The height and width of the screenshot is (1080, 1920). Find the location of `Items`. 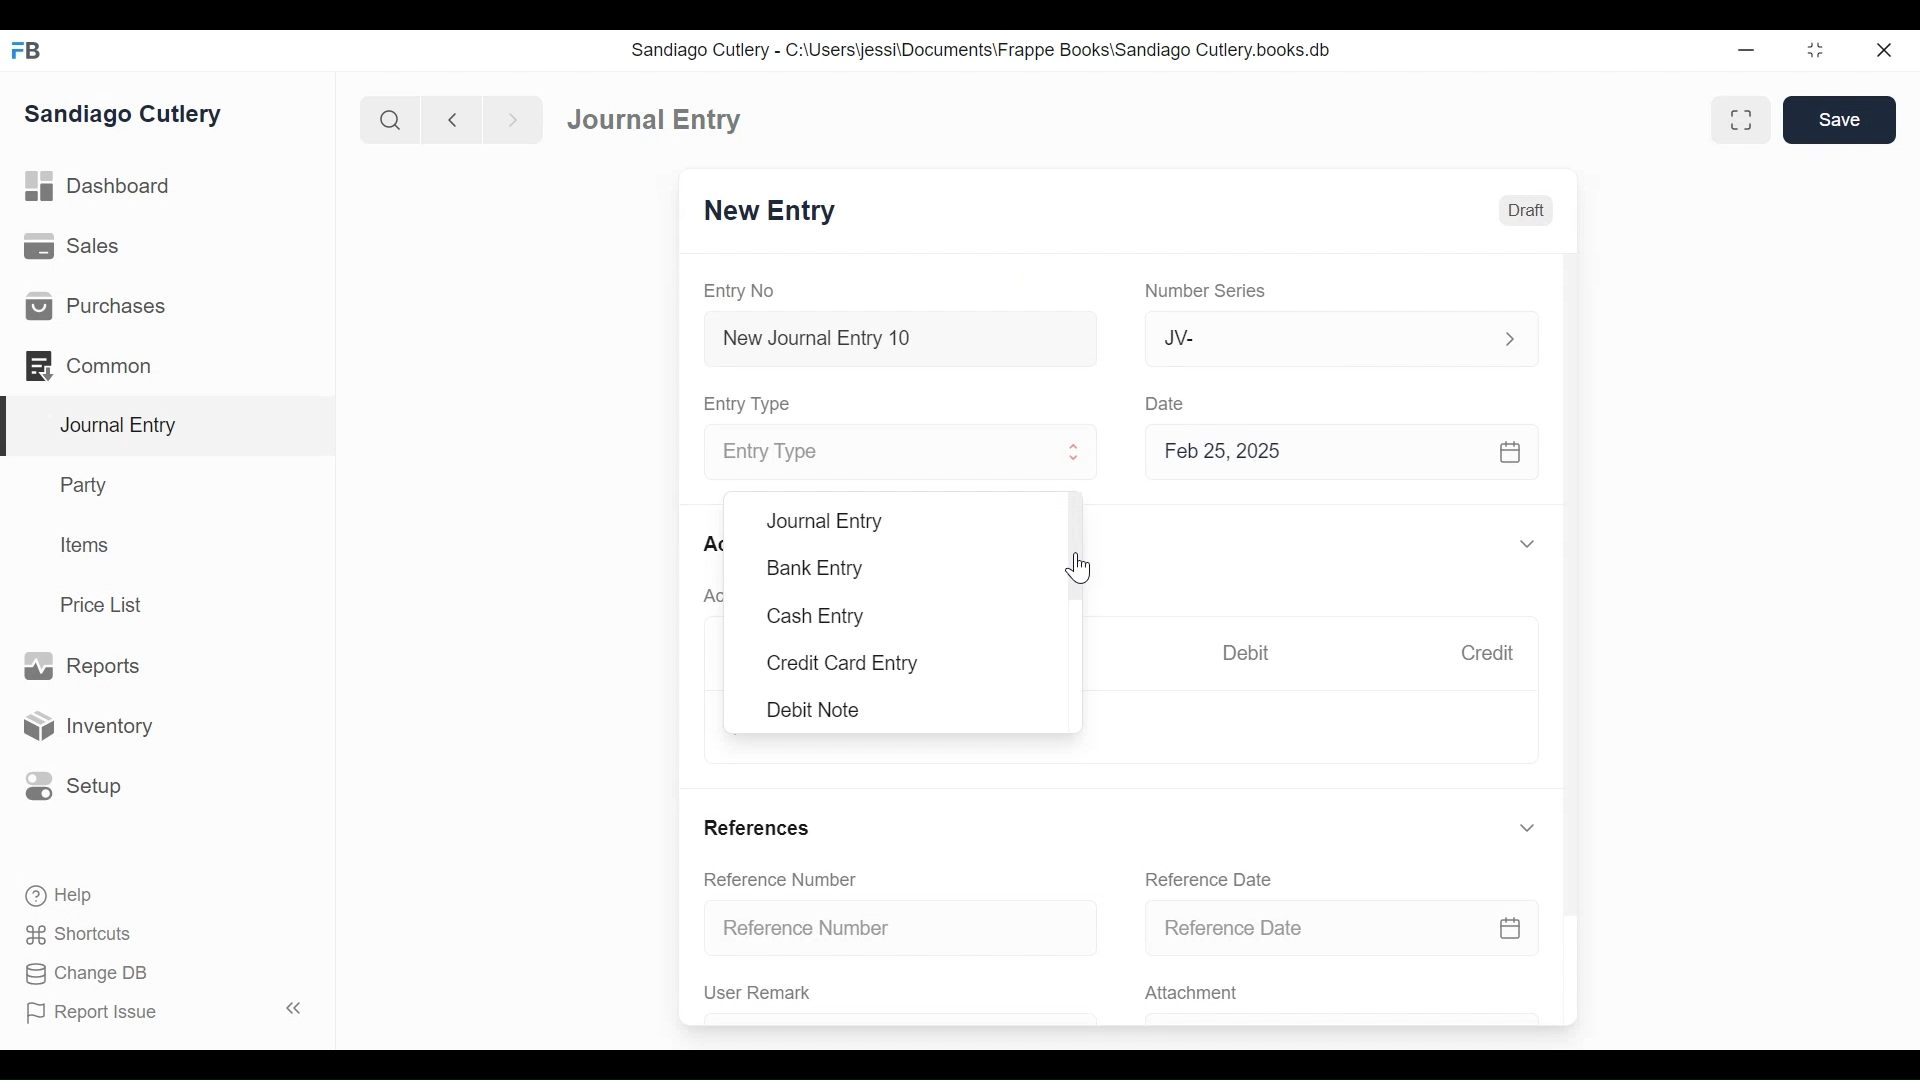

Items is located at coordinates (87, 547).